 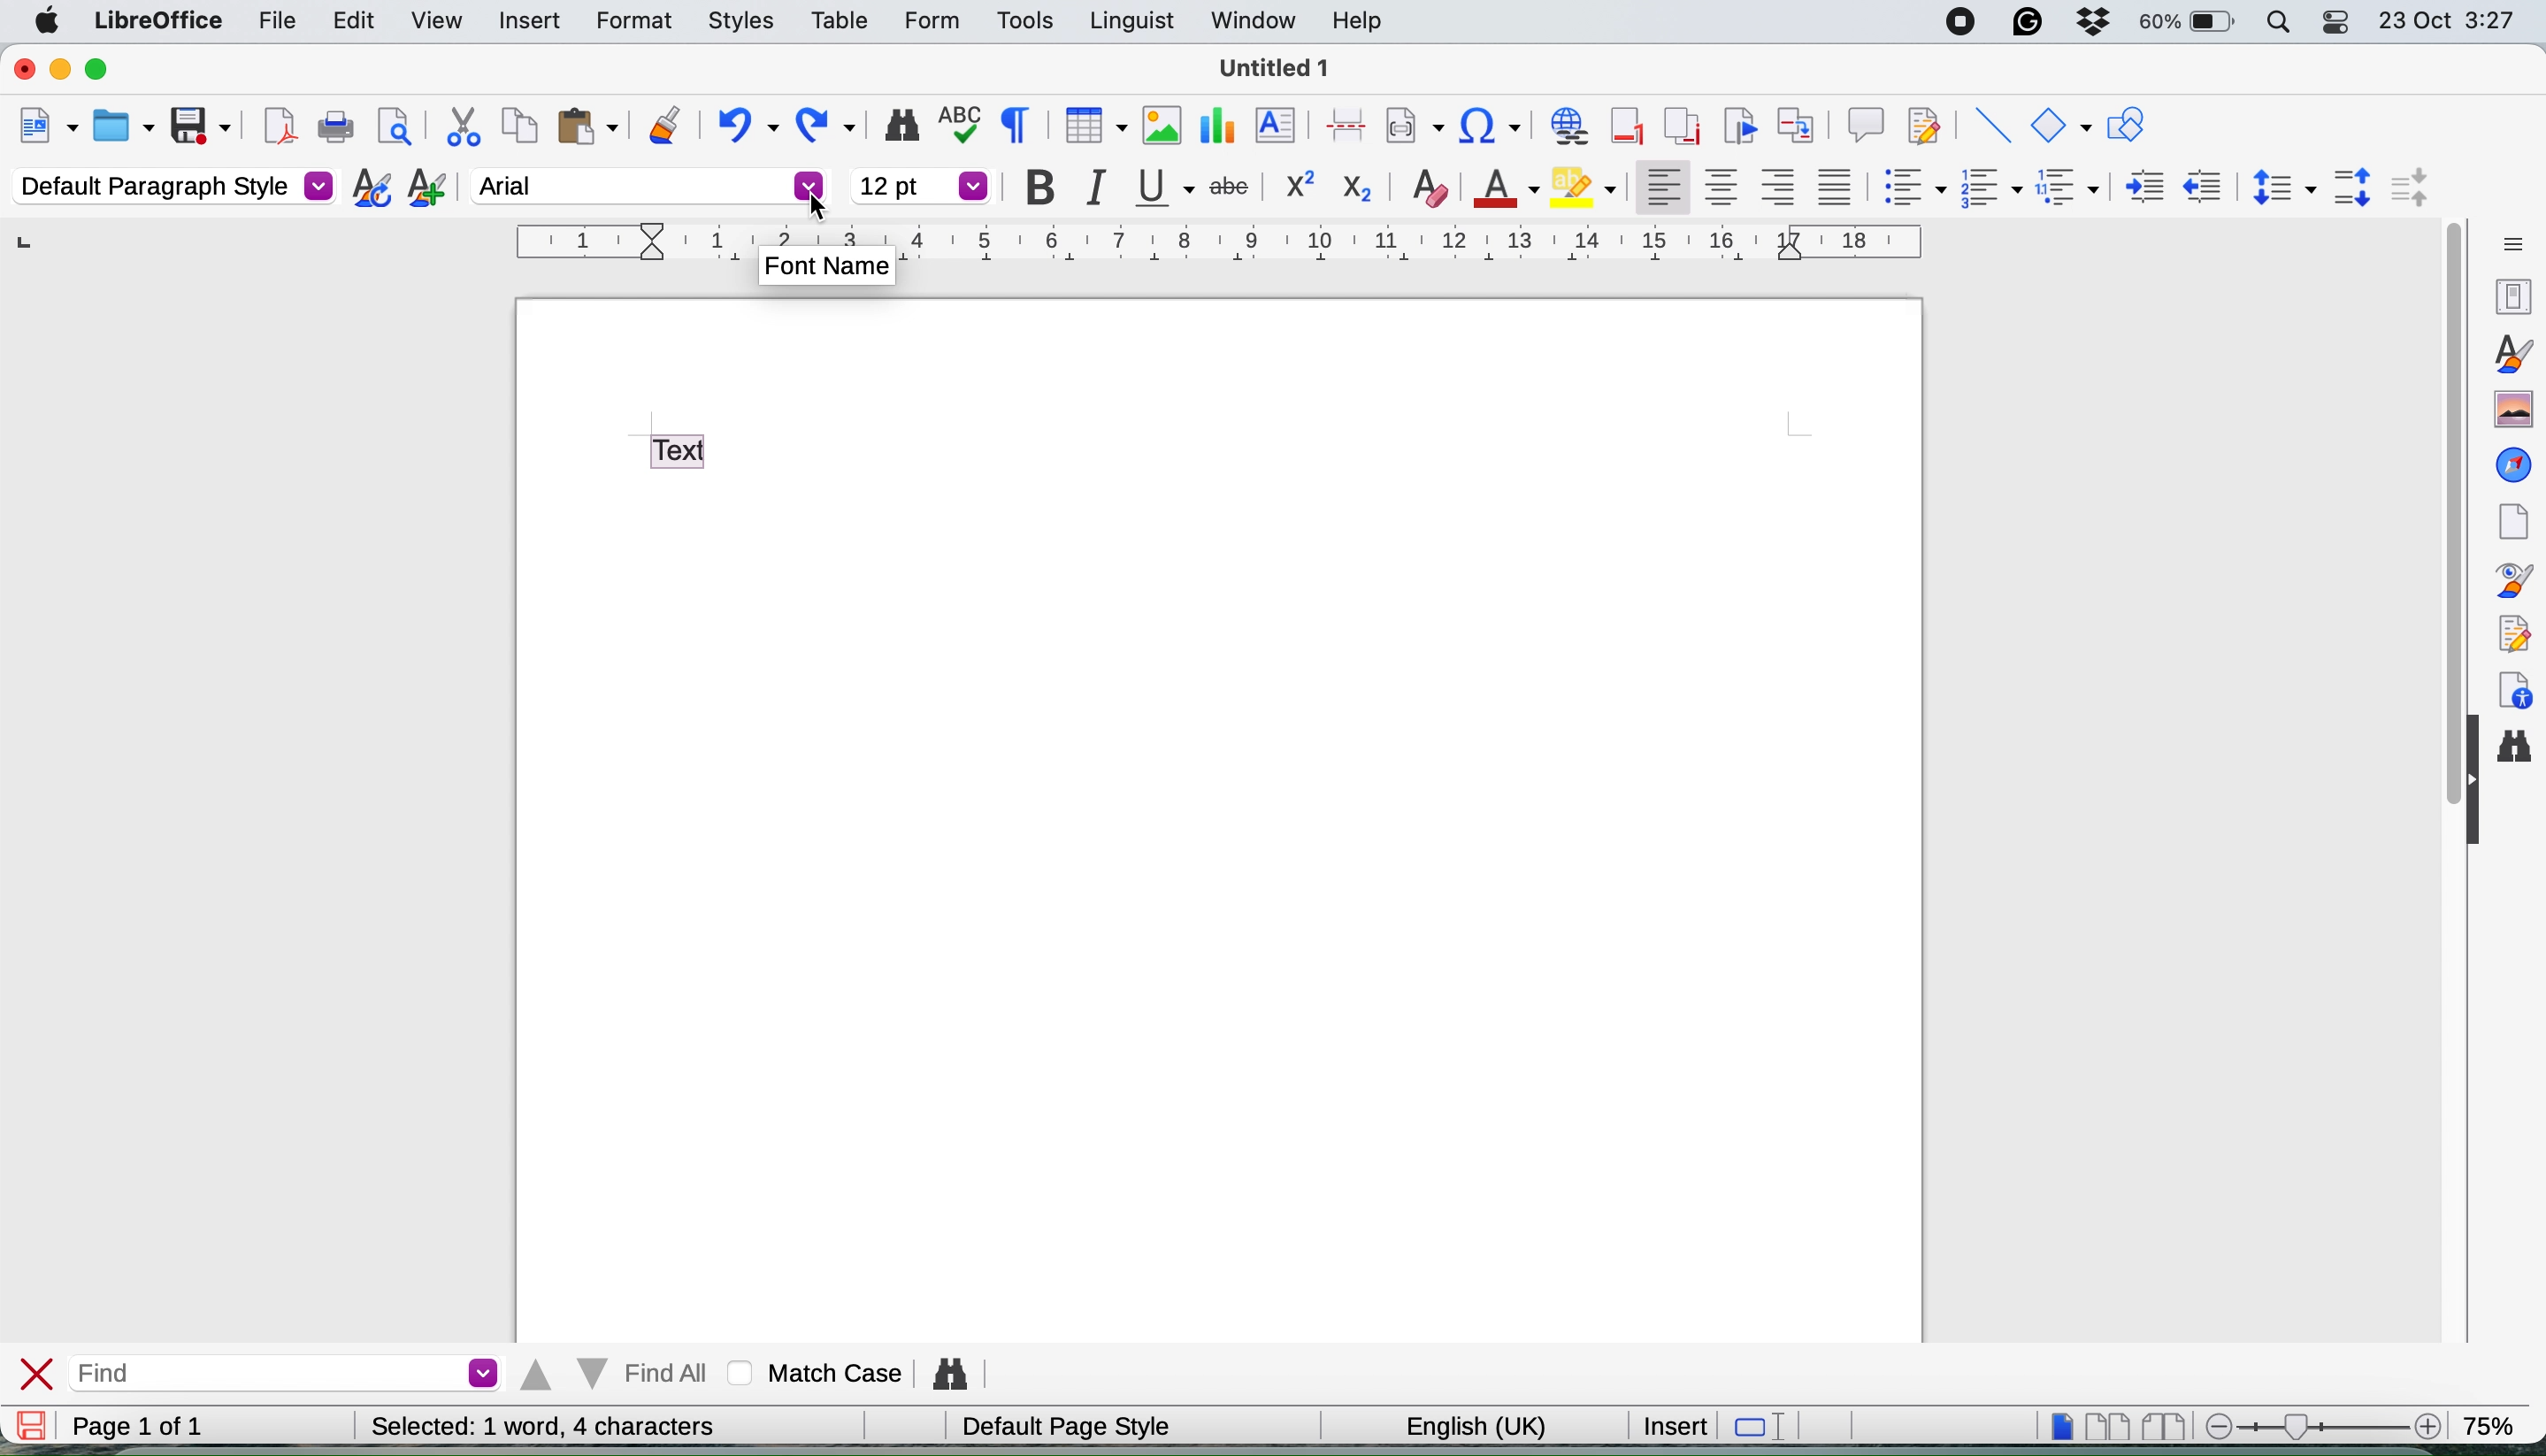 What do you see at coordinates (2511, 352) in the screenshot?
I see `styles` at bounding box center [2511, 352].